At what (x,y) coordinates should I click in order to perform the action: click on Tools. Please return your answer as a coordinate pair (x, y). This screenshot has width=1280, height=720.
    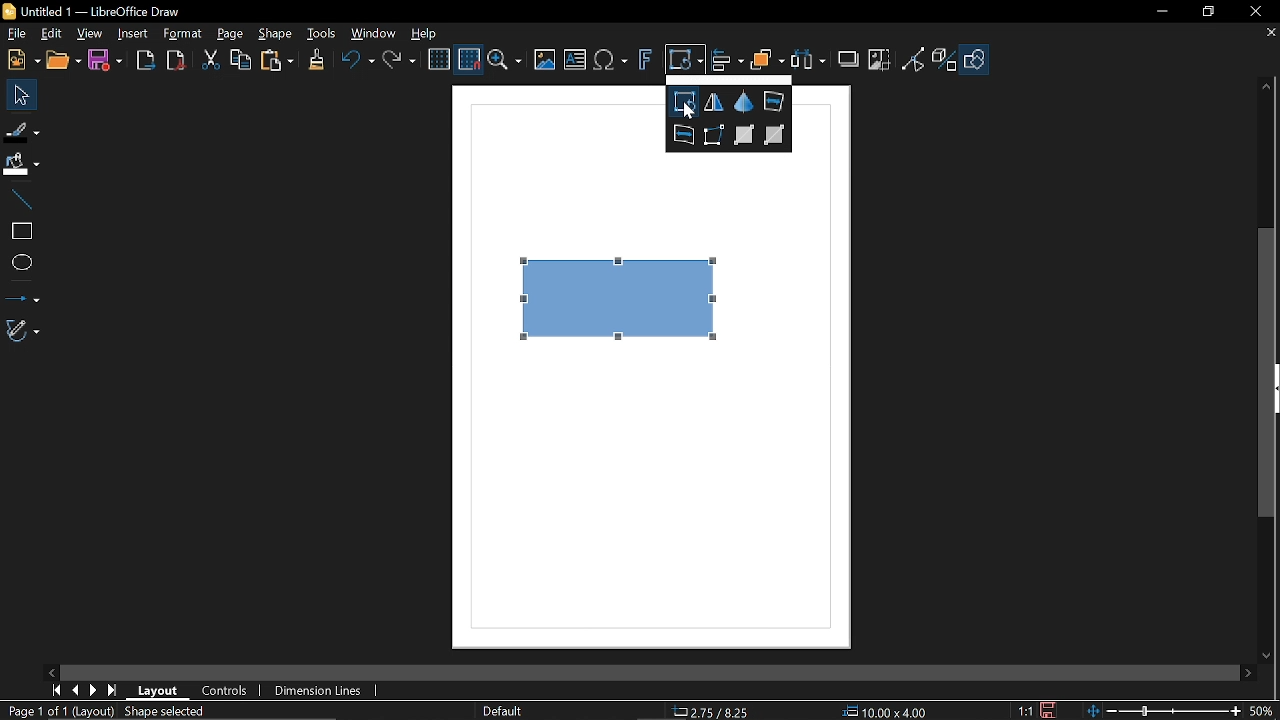
    Looking at the image, I should click on (322, 34).